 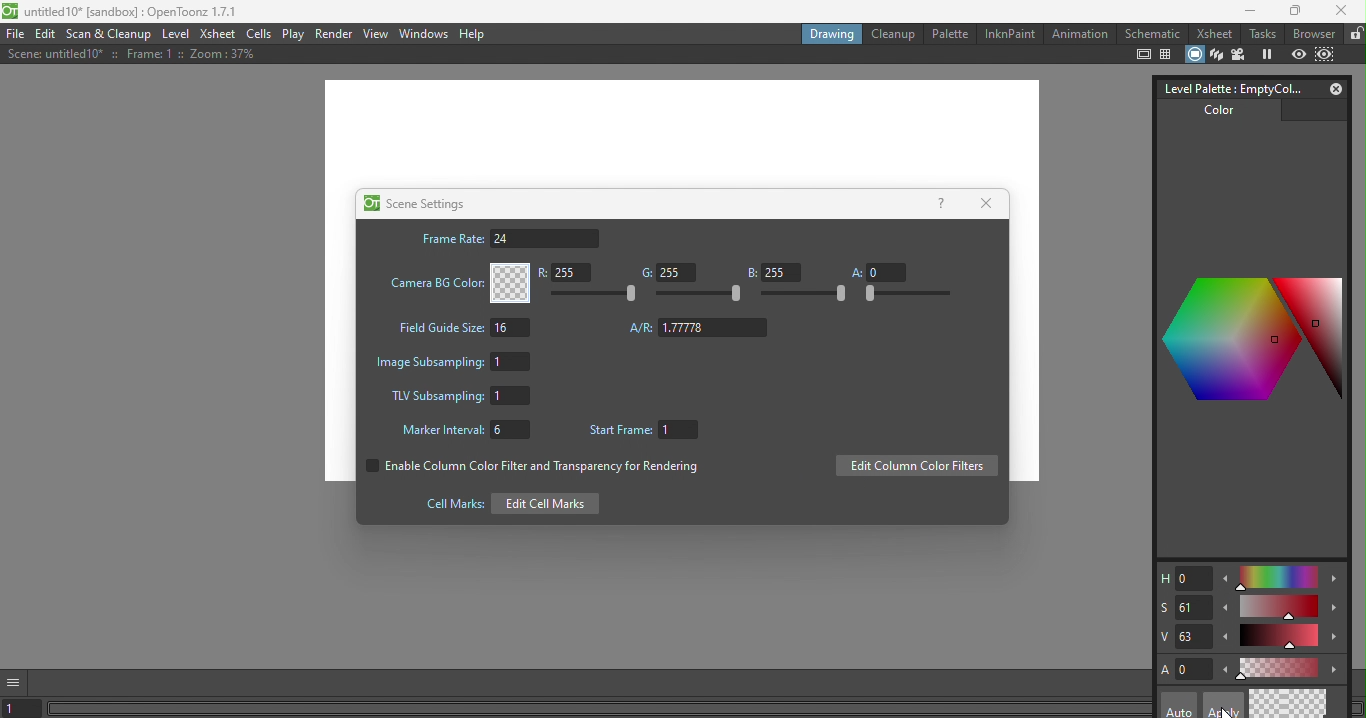 What do you see at coordinates (1185, 637) in the screenshot?
I see `V` at bounding box center [1185, 637].